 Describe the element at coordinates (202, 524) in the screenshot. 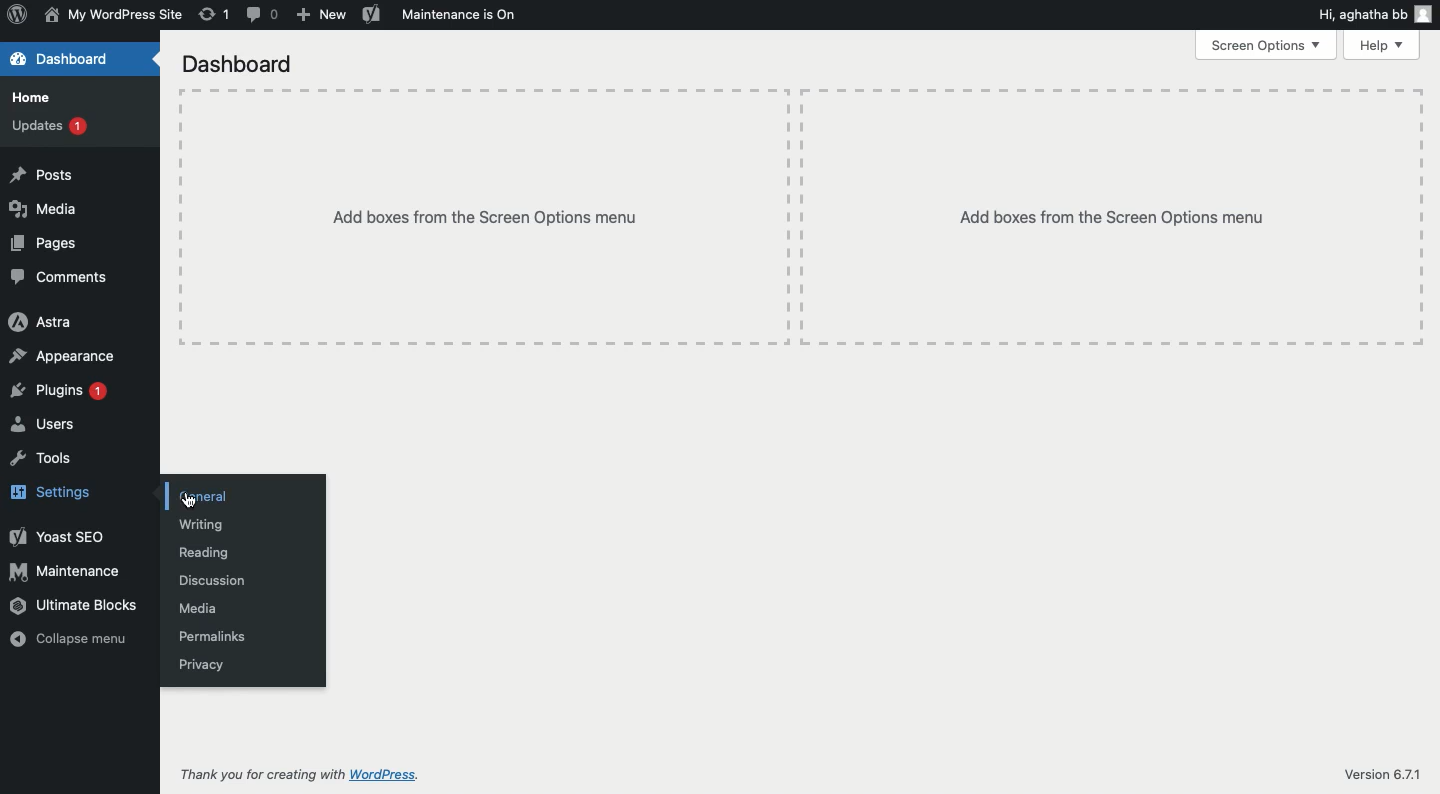

I see `Writing` at that location.